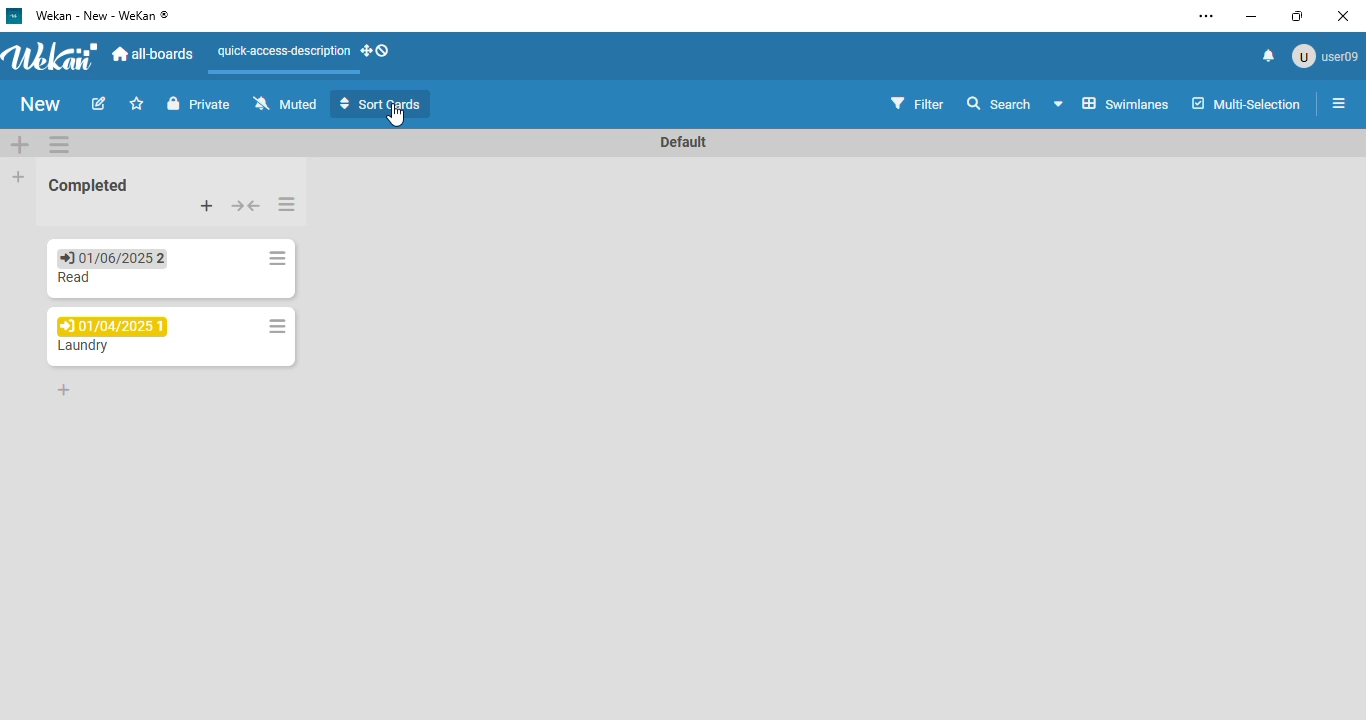  Describe the element at coordinates (137, 103) in the screenshot. I see `click to star this board` at that location.